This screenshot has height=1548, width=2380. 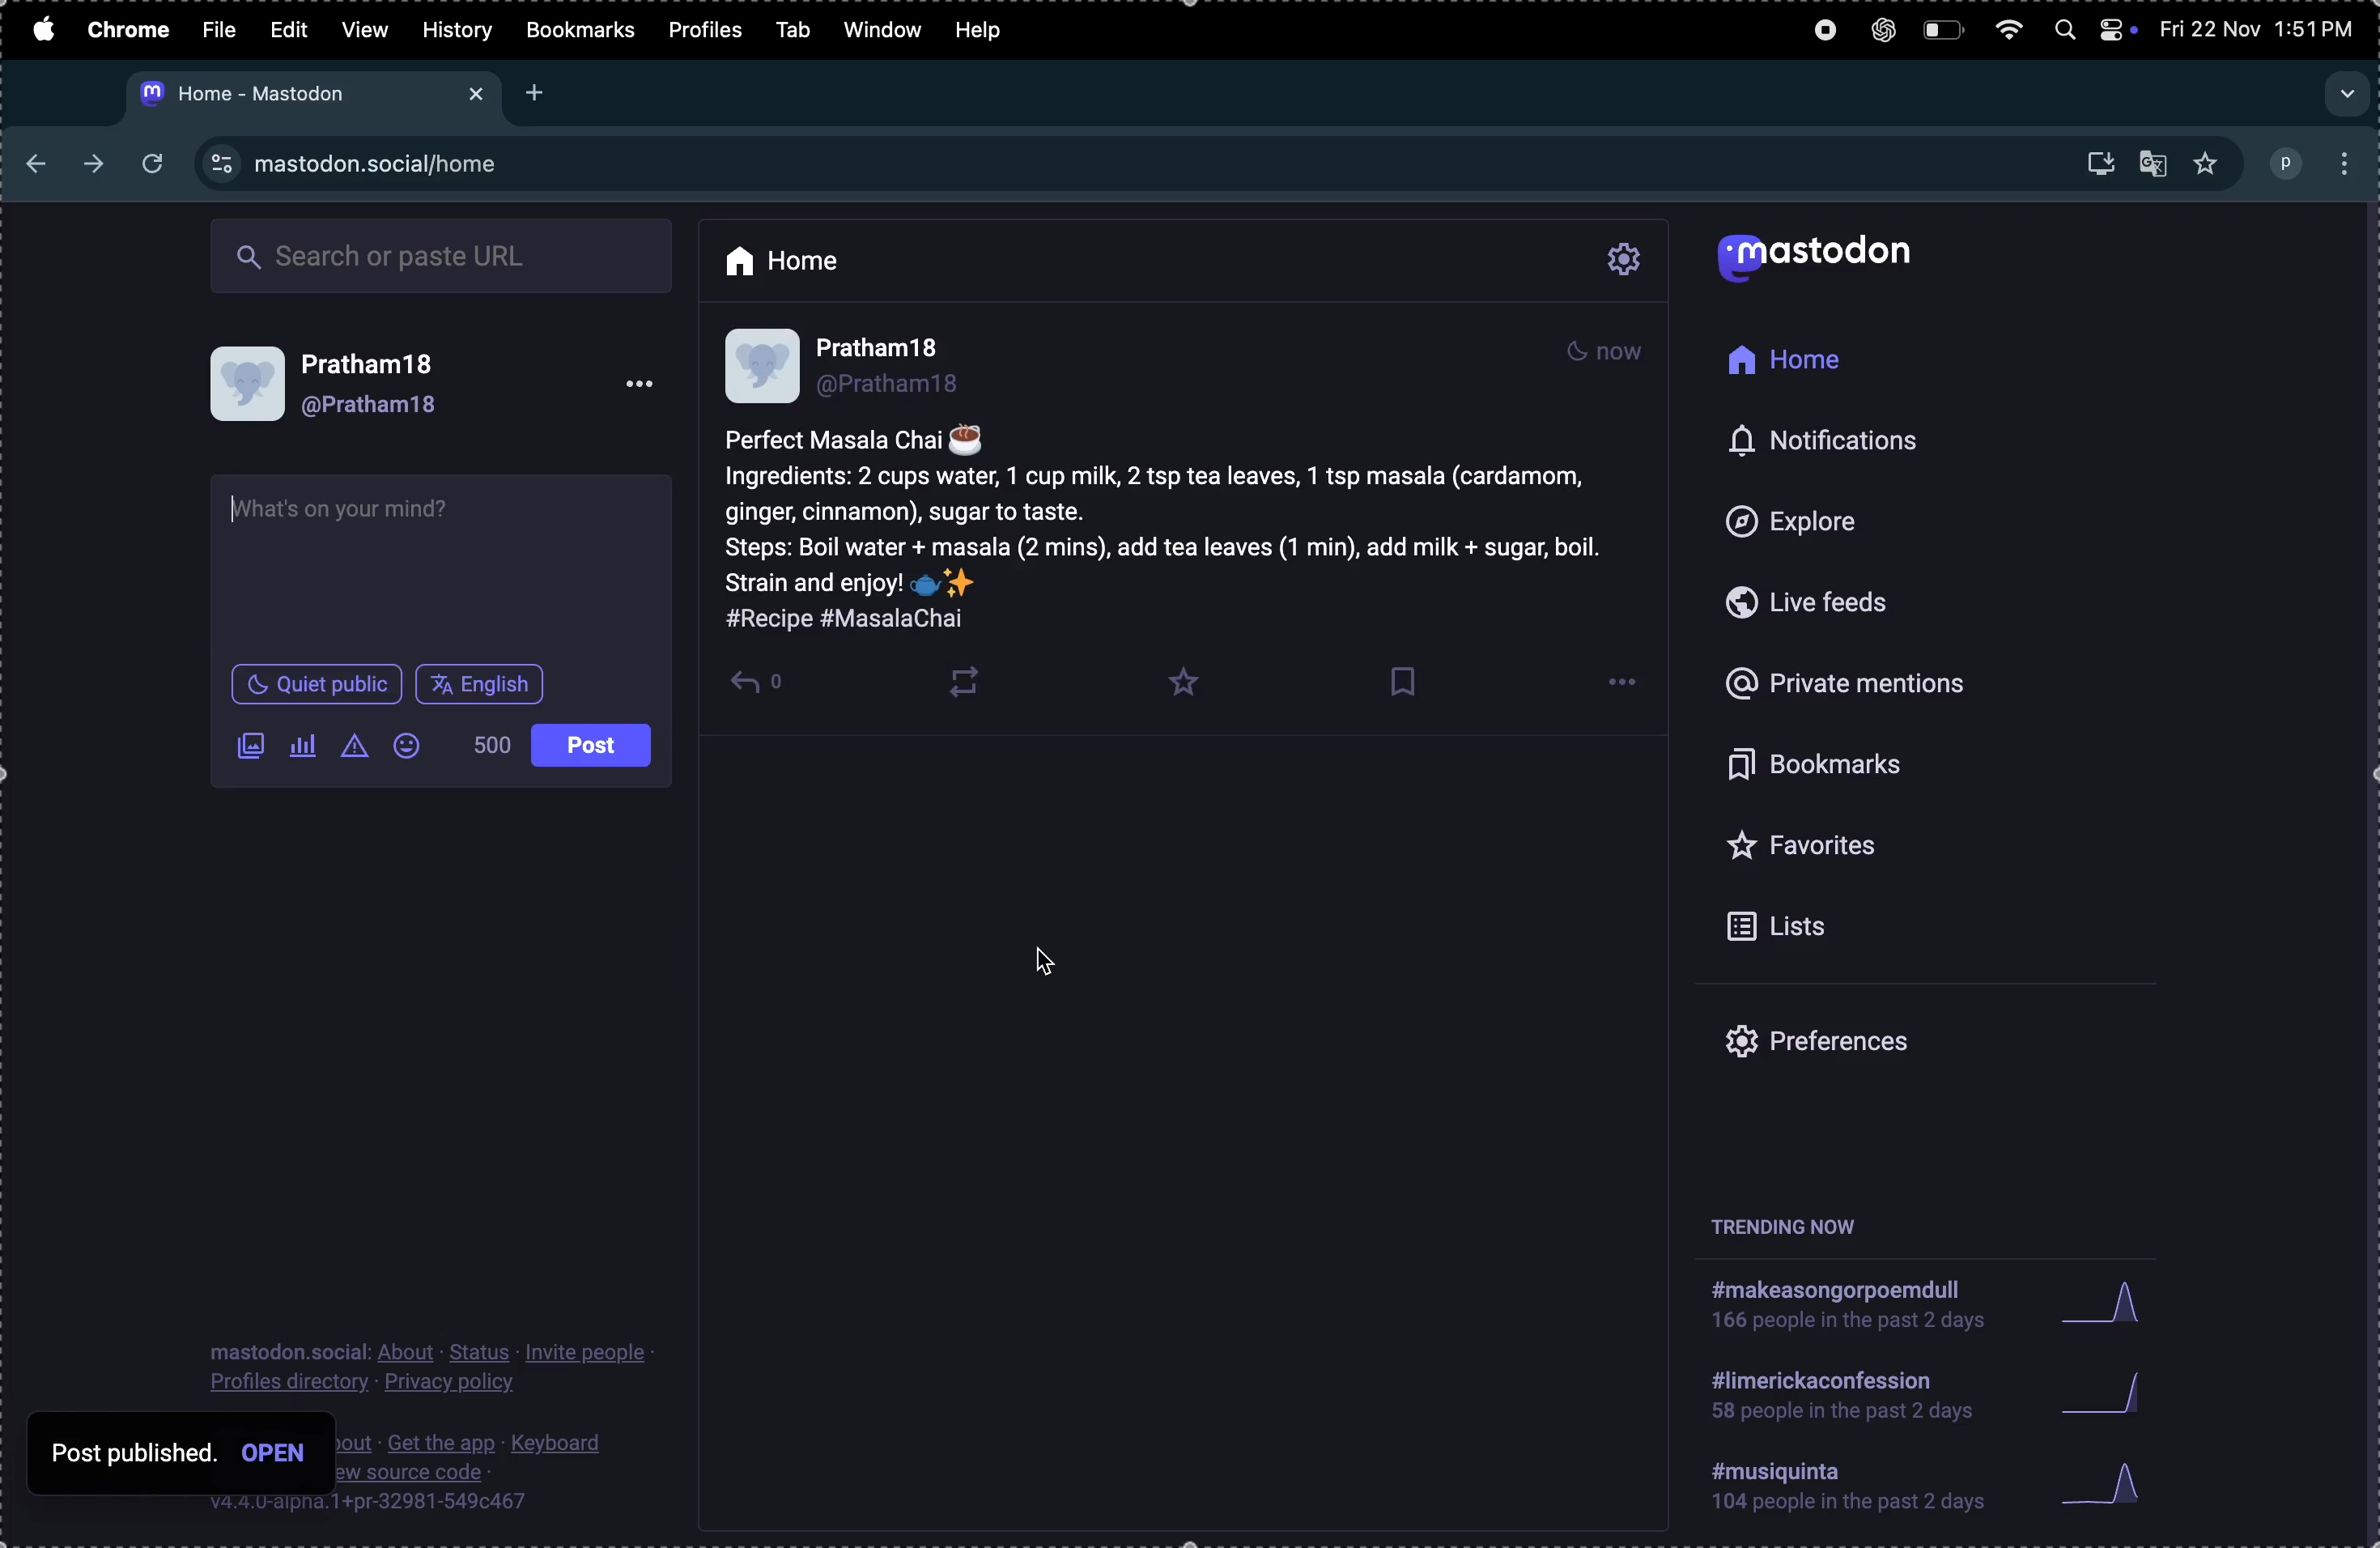 What do you see at coordinates (297, 746) in the screenshot?
I see `poll` at bounding box center [297, 746].